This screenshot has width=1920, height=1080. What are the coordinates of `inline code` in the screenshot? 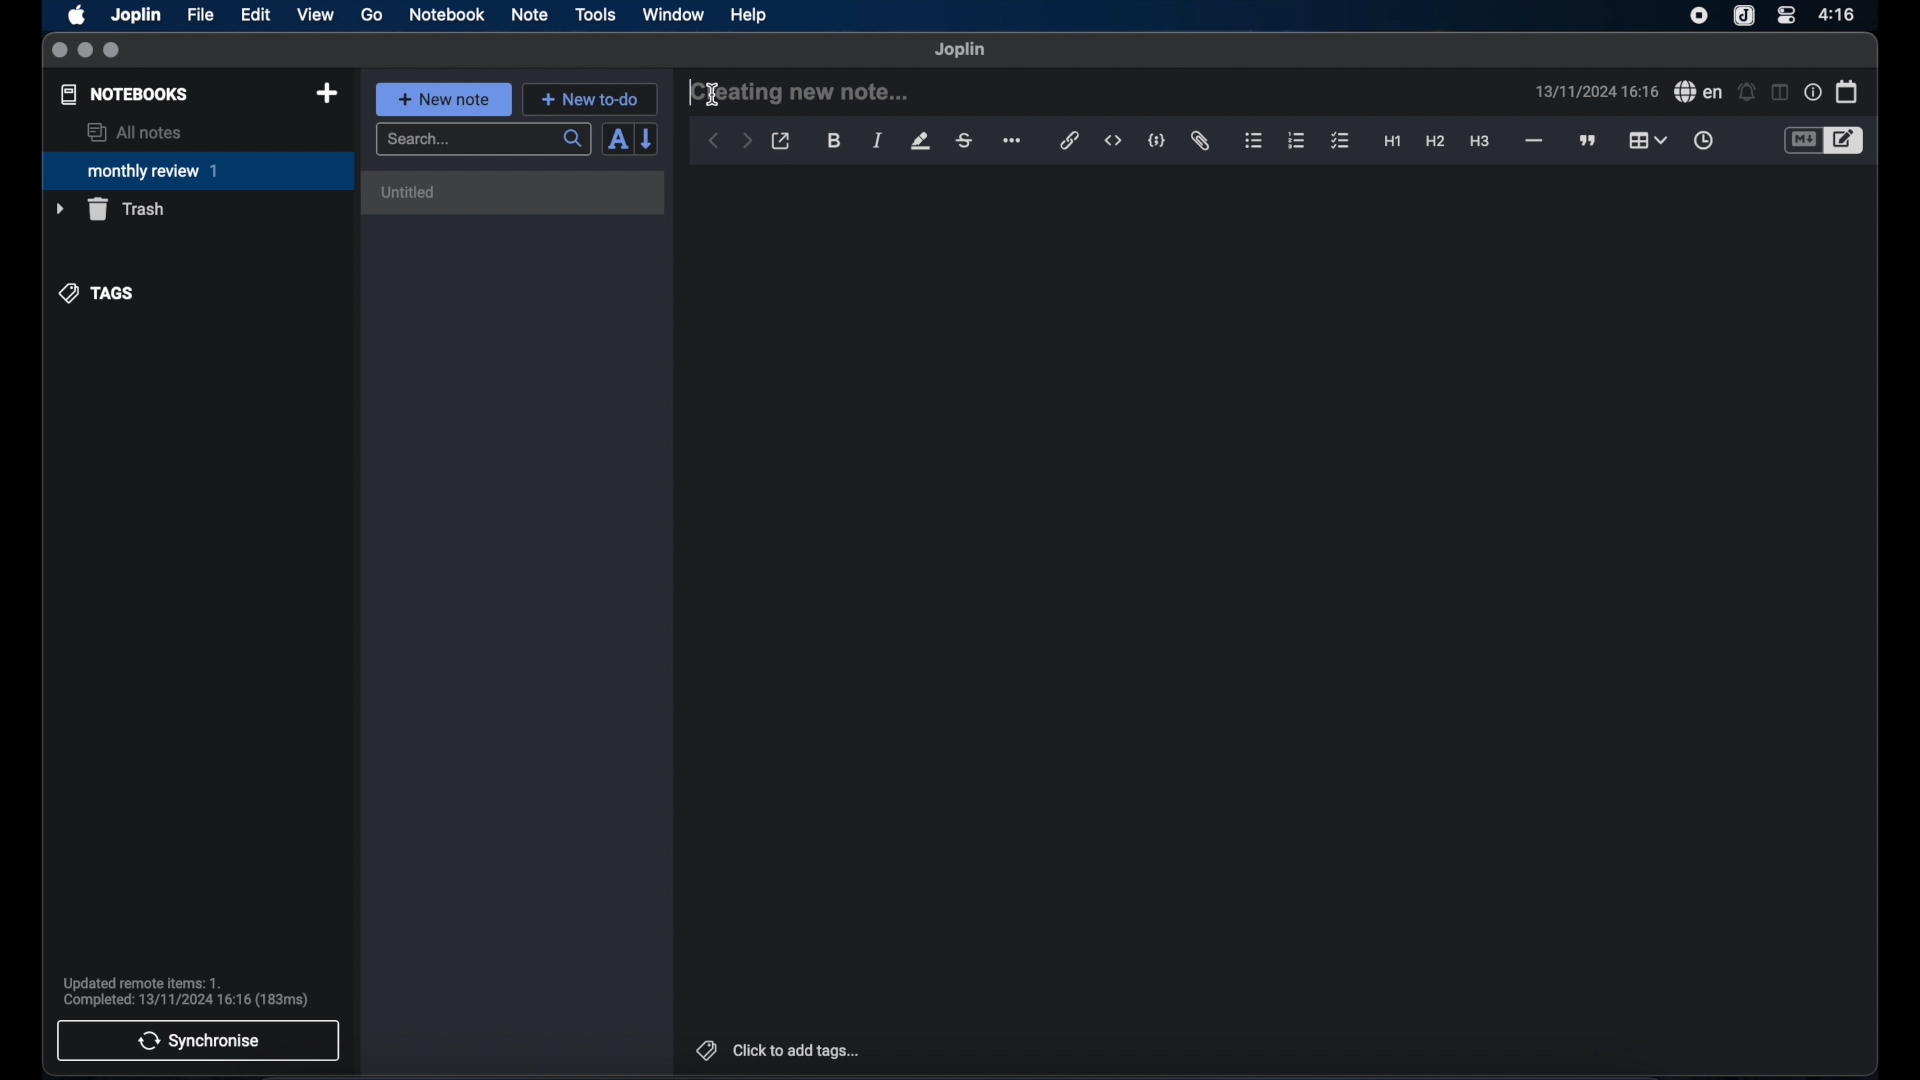 It's located at (1113, 141).